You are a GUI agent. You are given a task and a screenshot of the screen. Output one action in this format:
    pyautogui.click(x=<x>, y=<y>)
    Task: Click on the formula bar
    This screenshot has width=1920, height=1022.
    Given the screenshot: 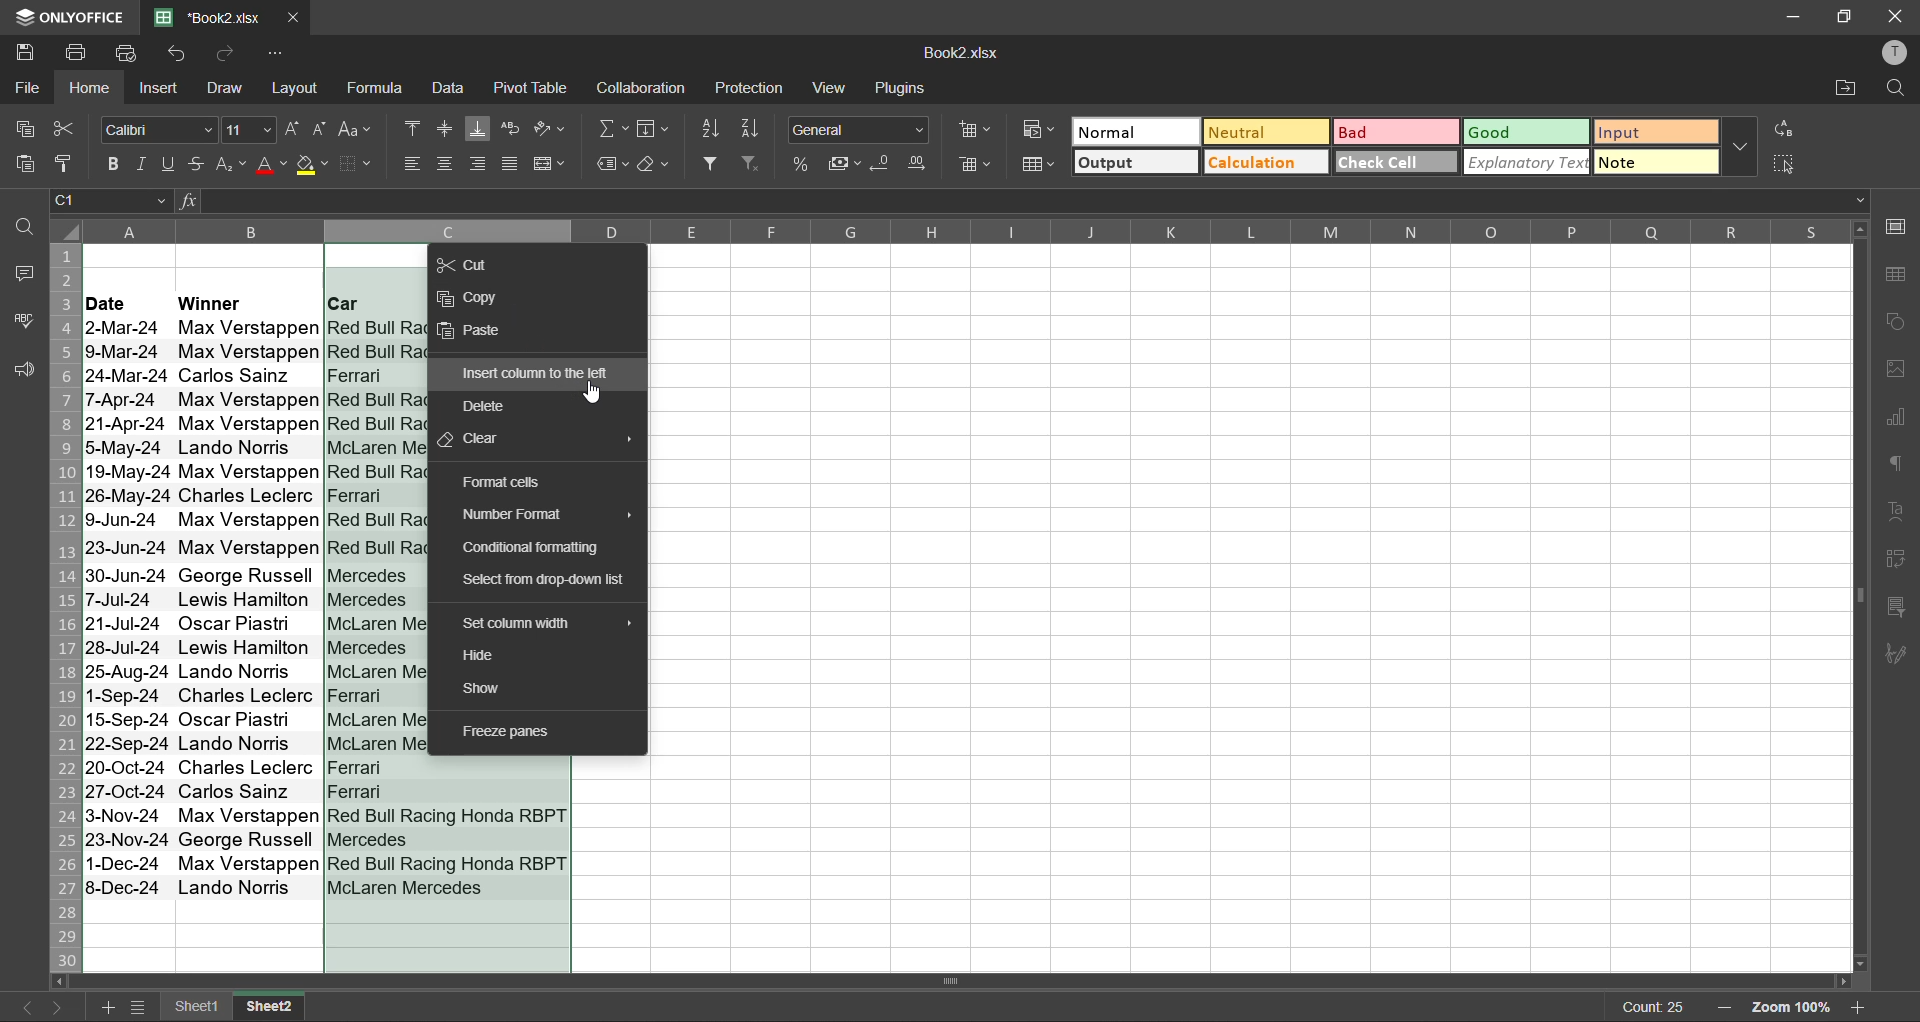 What is the action you would take?
    pyautogui.click(x=1034, y=200)
    